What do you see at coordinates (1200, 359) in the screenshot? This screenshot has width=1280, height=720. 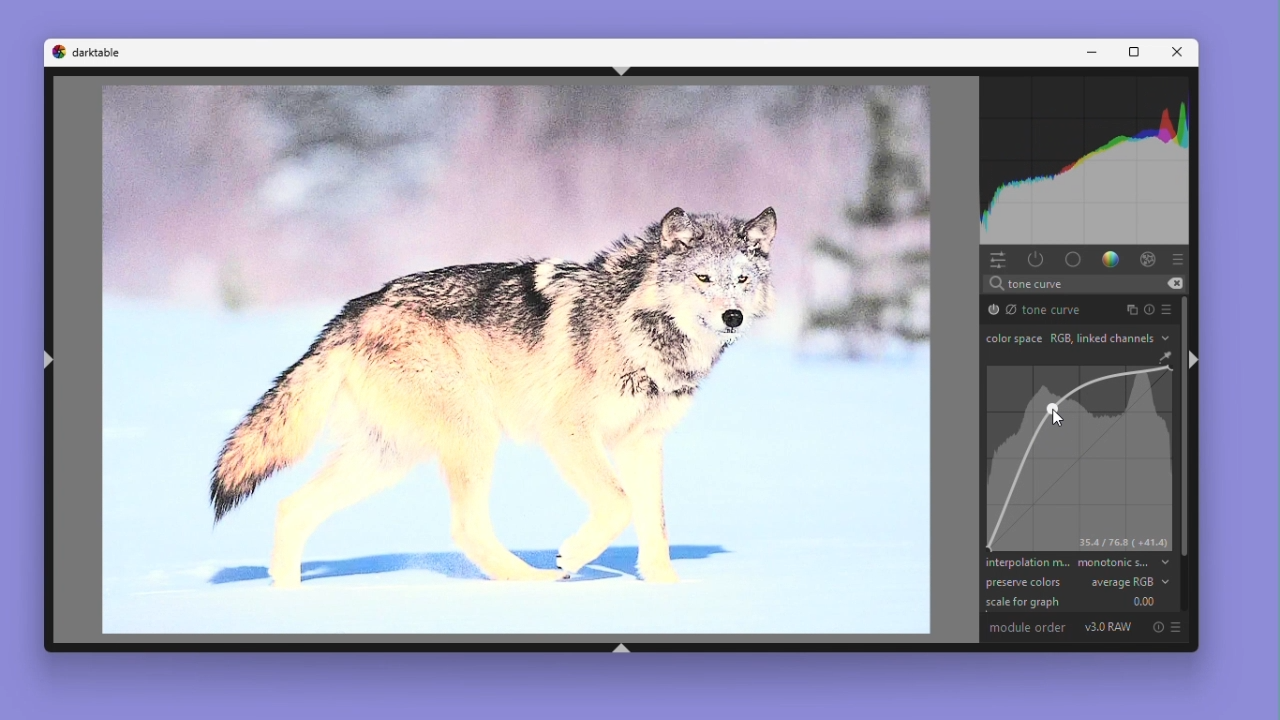 I see `shift+ctrl+r` at bounding box center [1200, 359].